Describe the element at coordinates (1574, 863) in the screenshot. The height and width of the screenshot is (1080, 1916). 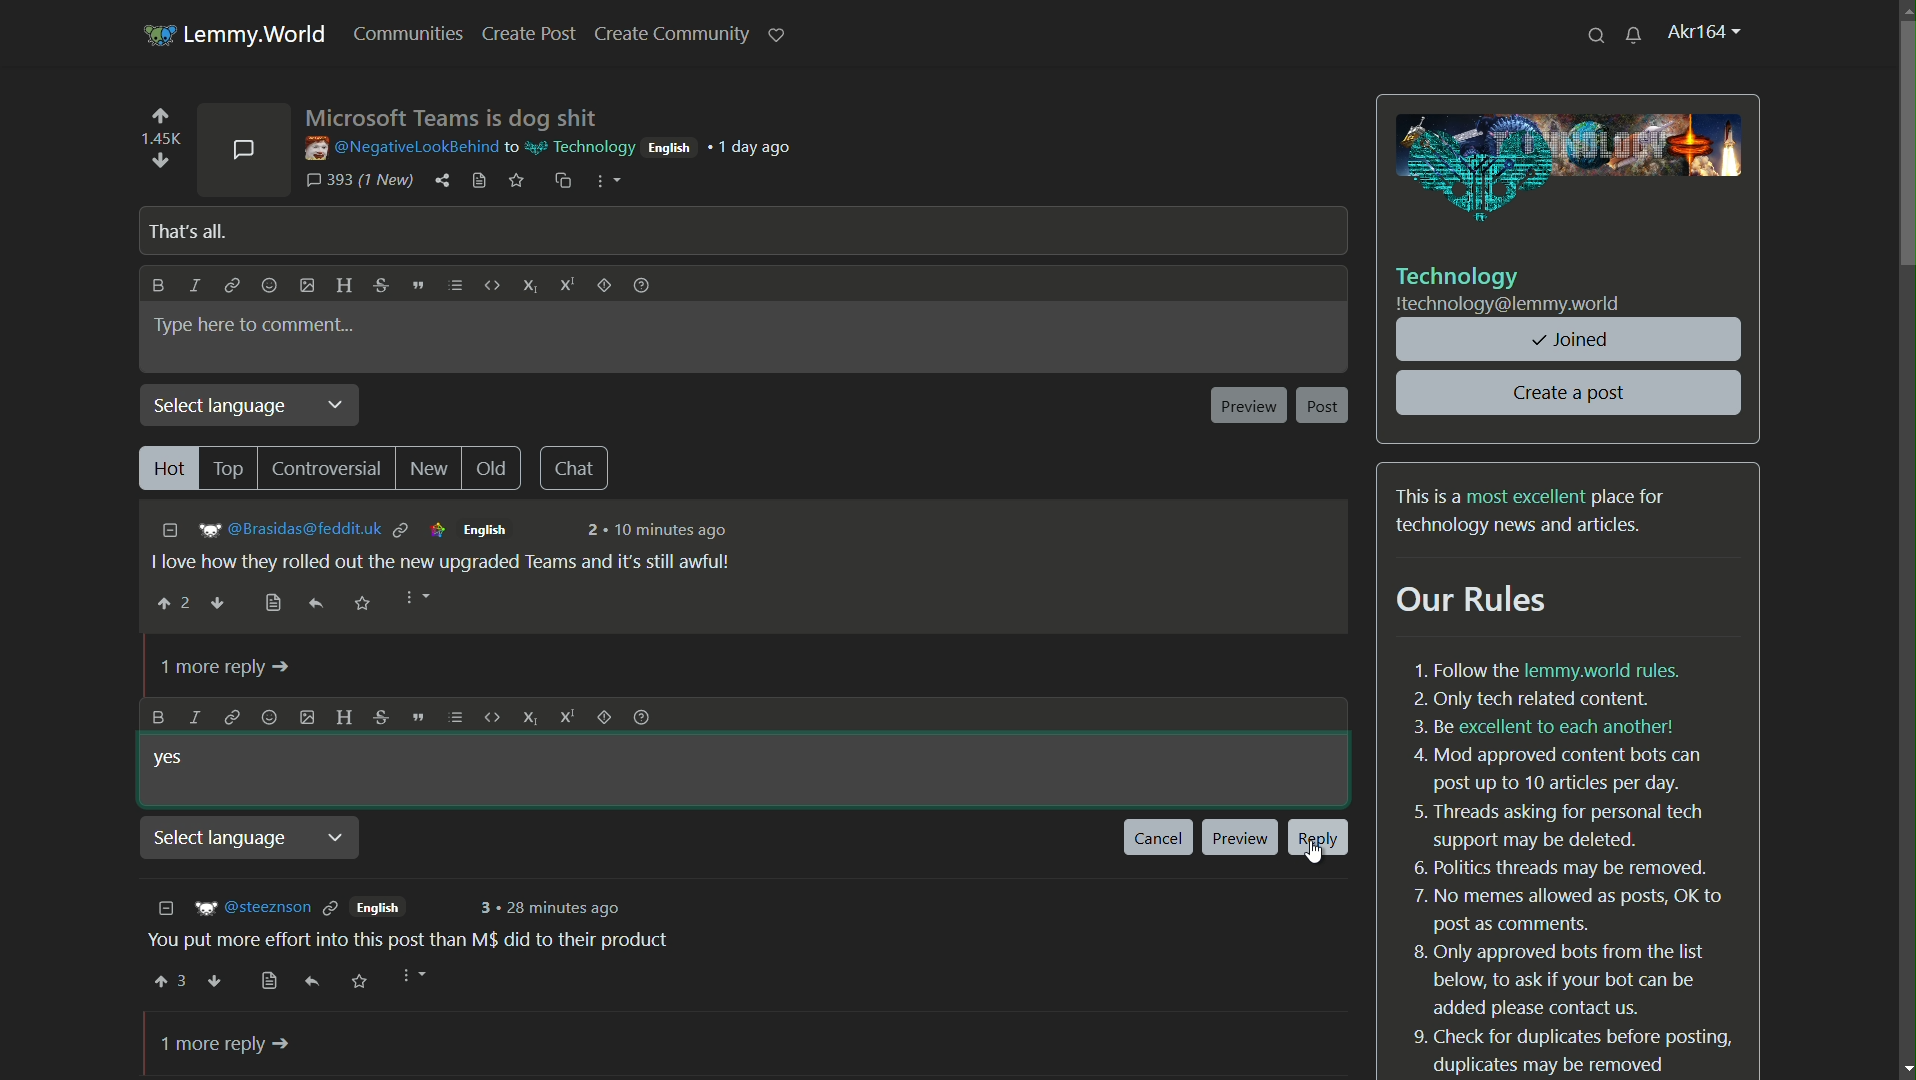
I see `text` at that location.